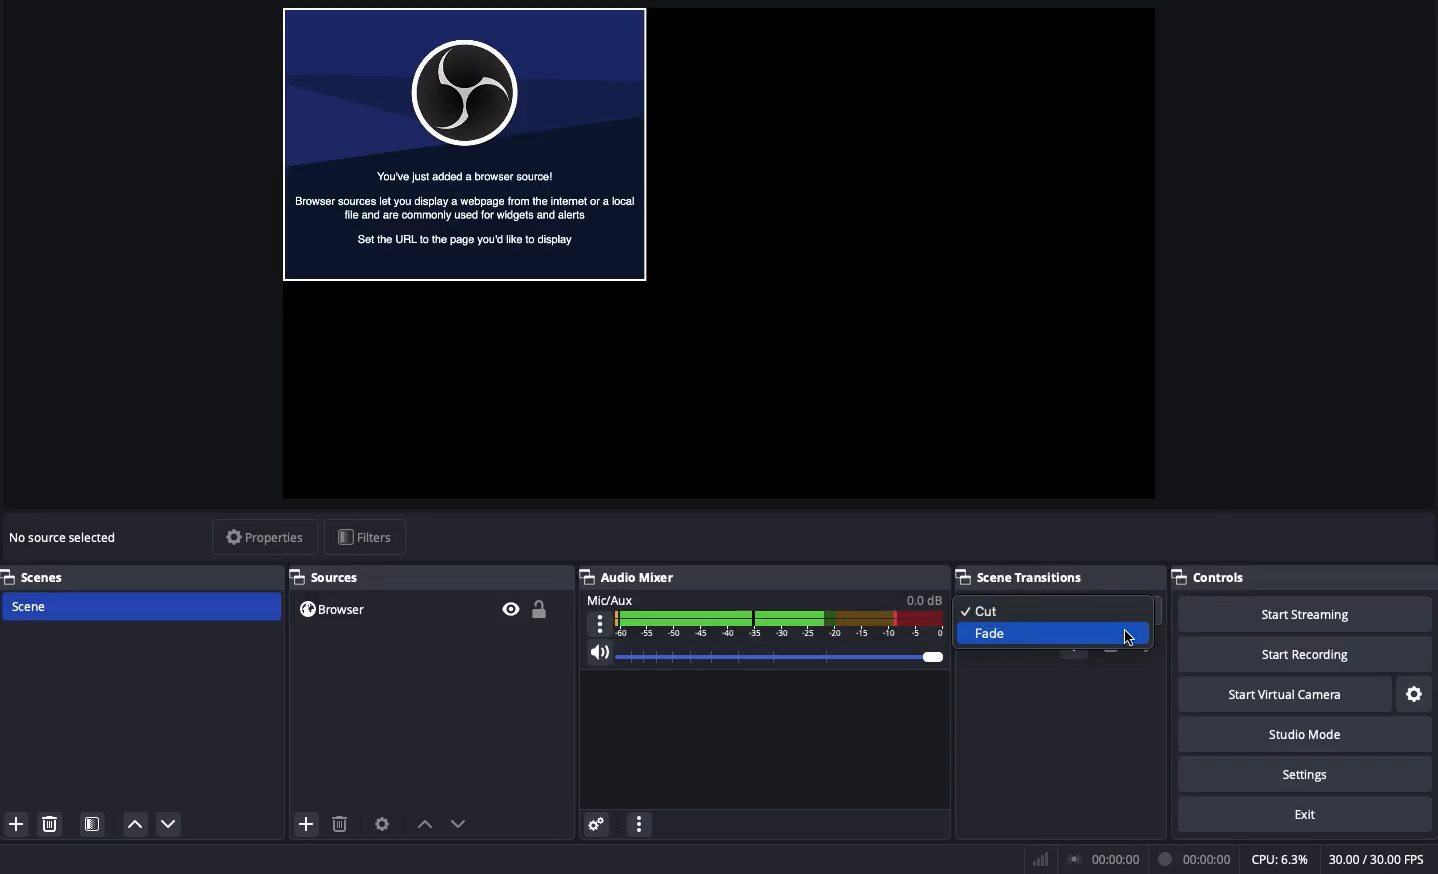 Image resolution: width=1438 pixels, height=874 pixels. I want to click on Settings, so click(1415, 694).